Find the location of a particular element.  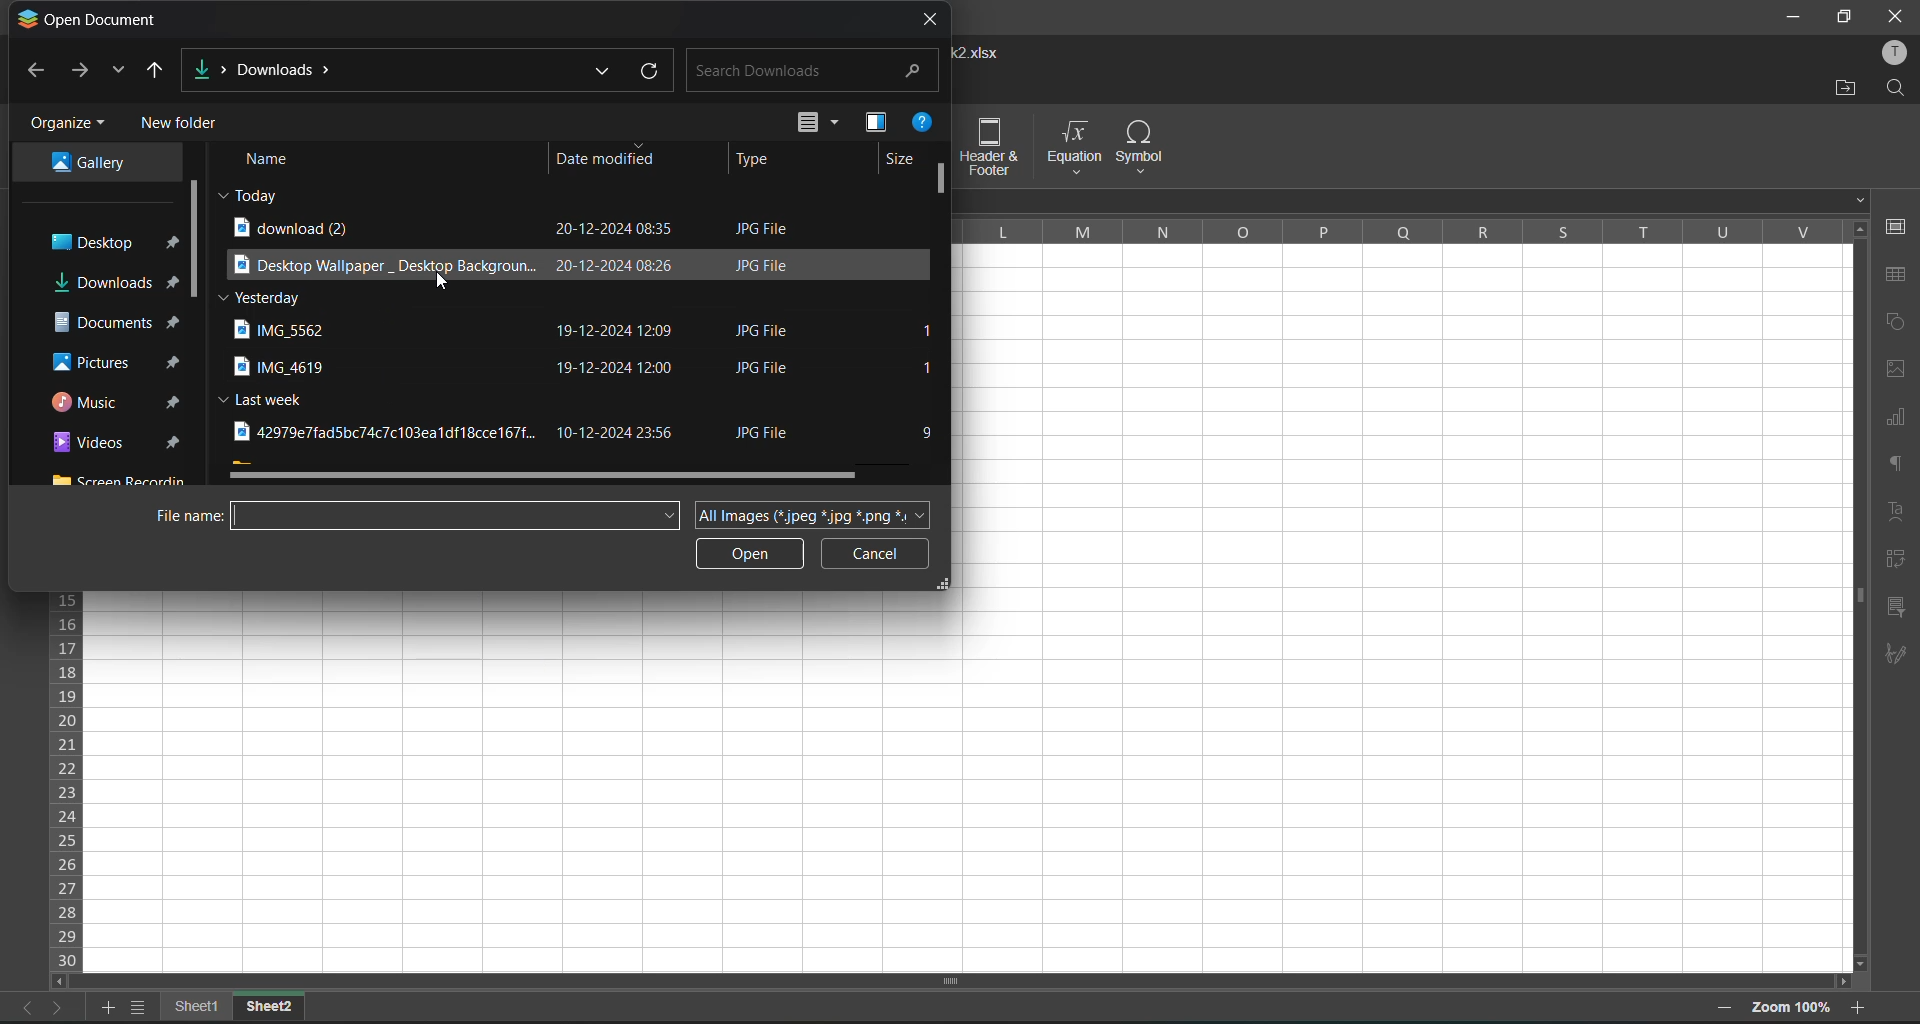

documents is located at coordinates (112, 323).